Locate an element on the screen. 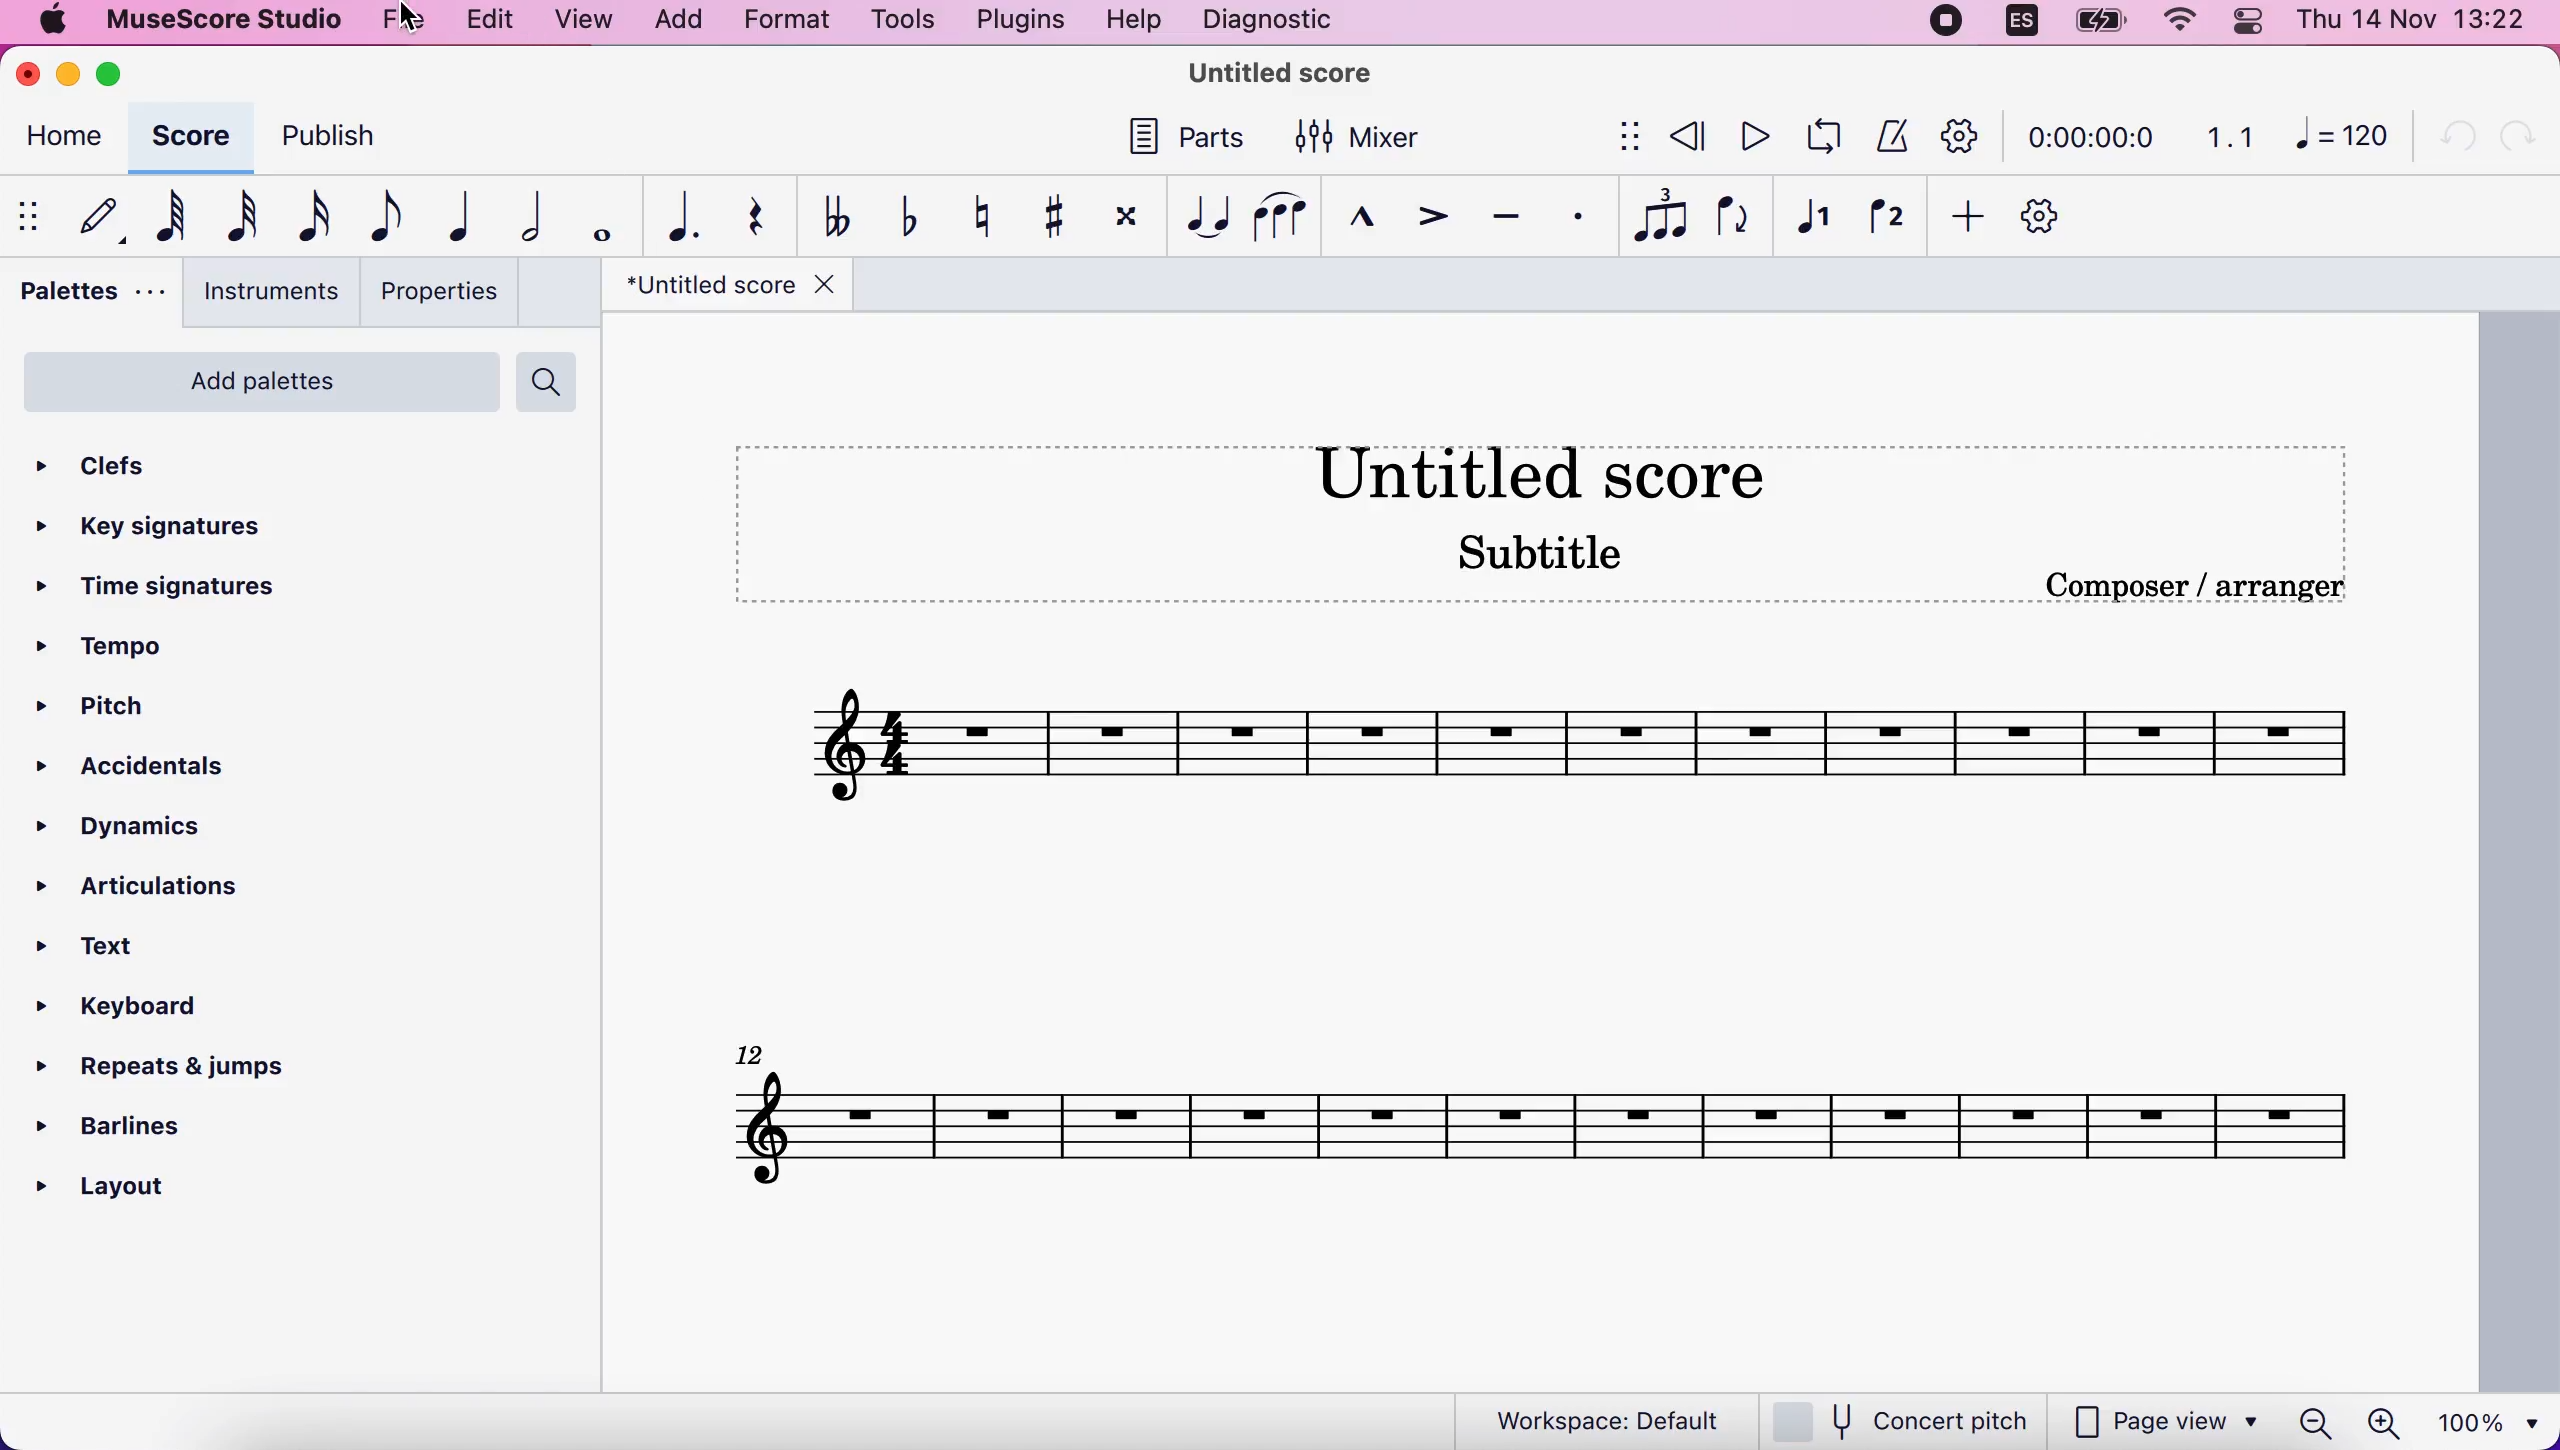  zoom in is located at coordinates (2389, 1420).